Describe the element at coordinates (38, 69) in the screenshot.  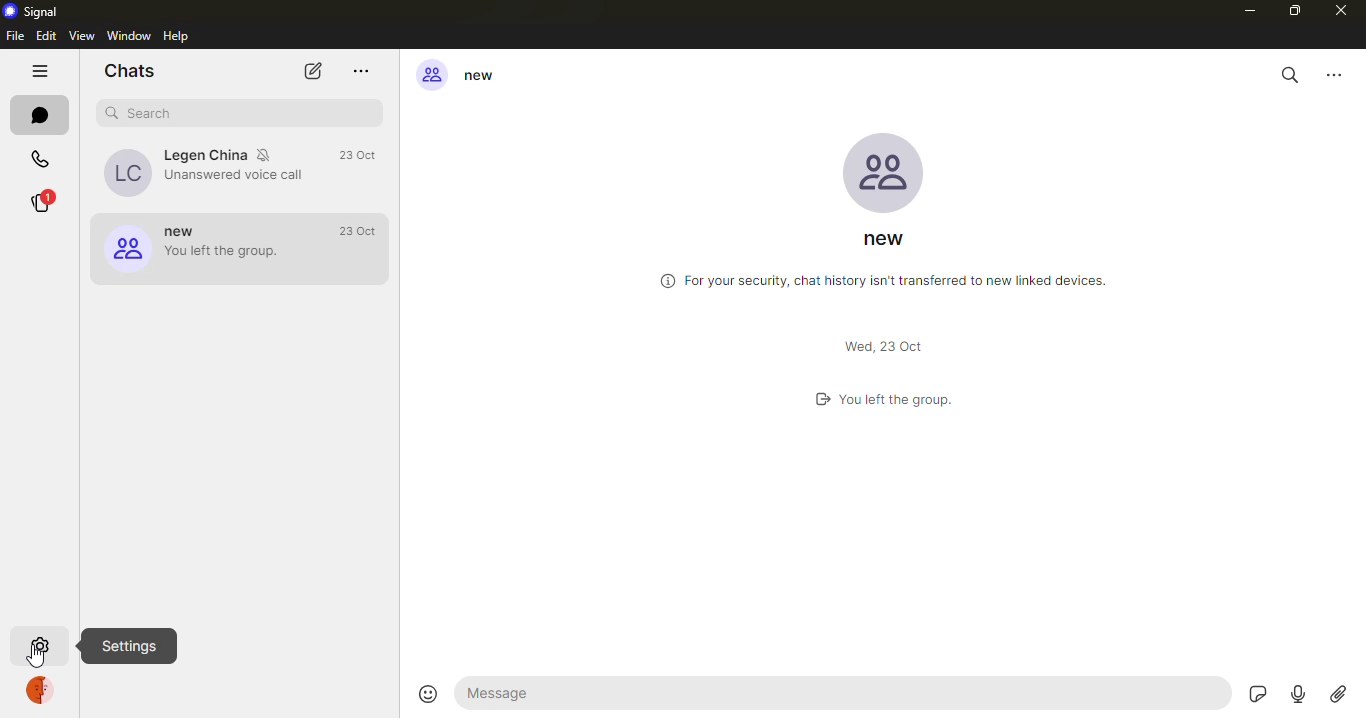
I see `hide tabs` at that location.